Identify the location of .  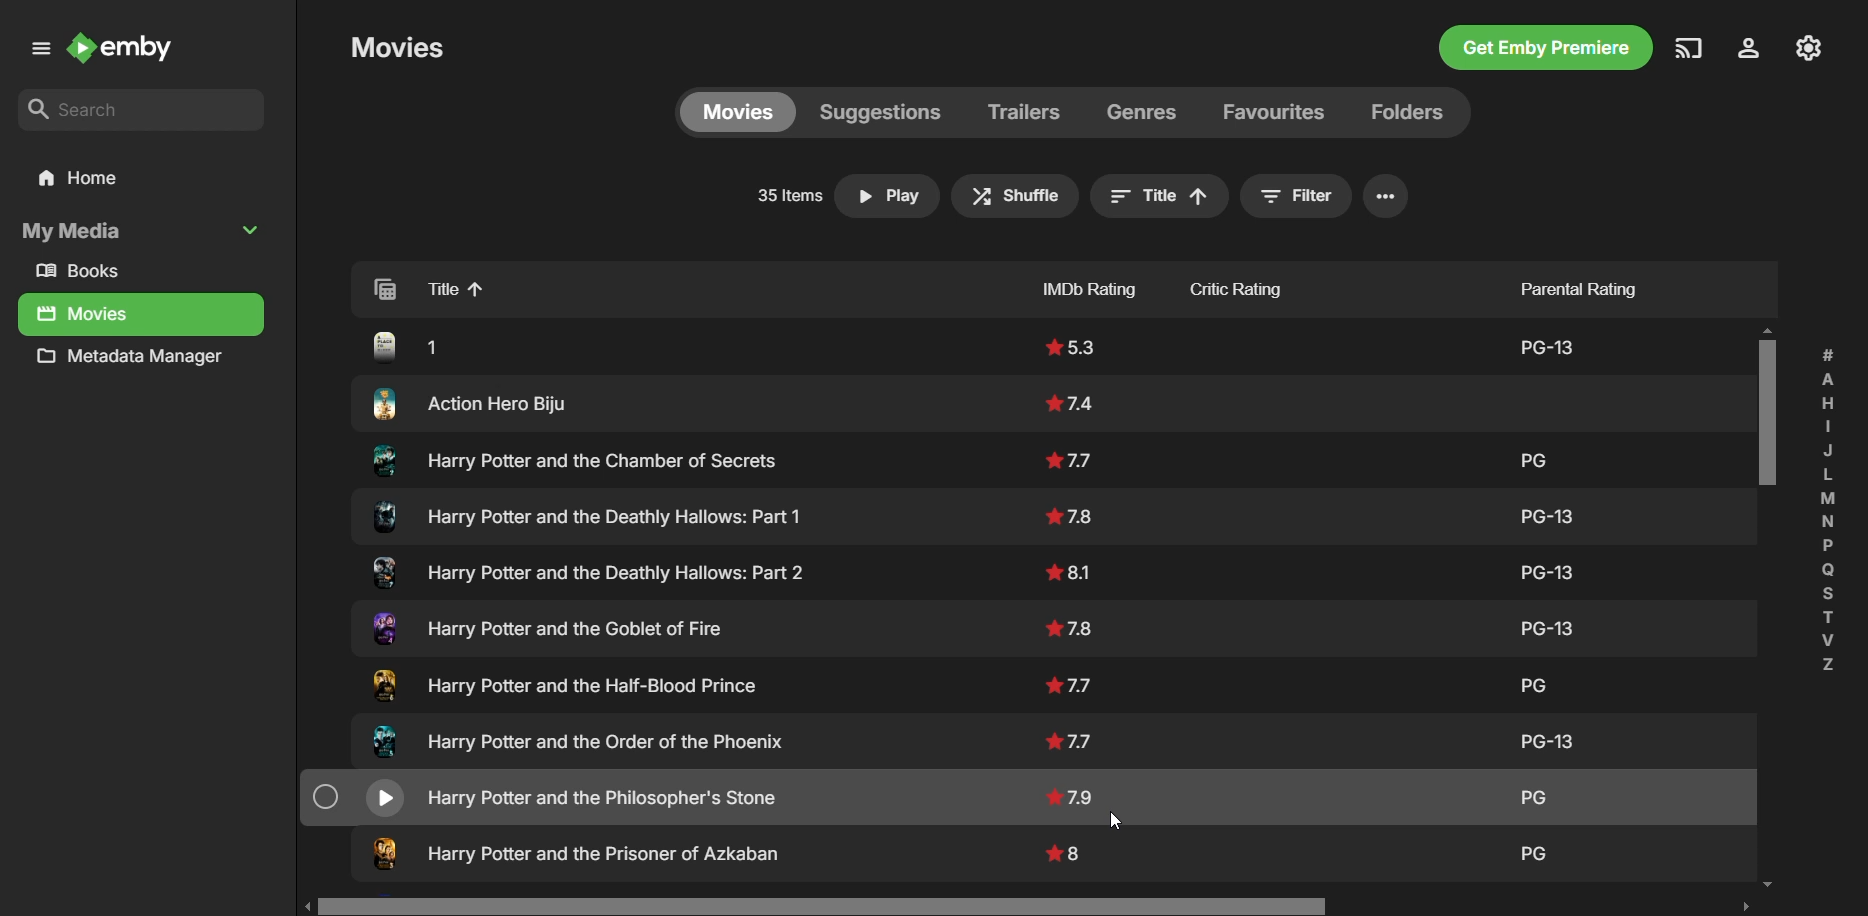
(76, 230).